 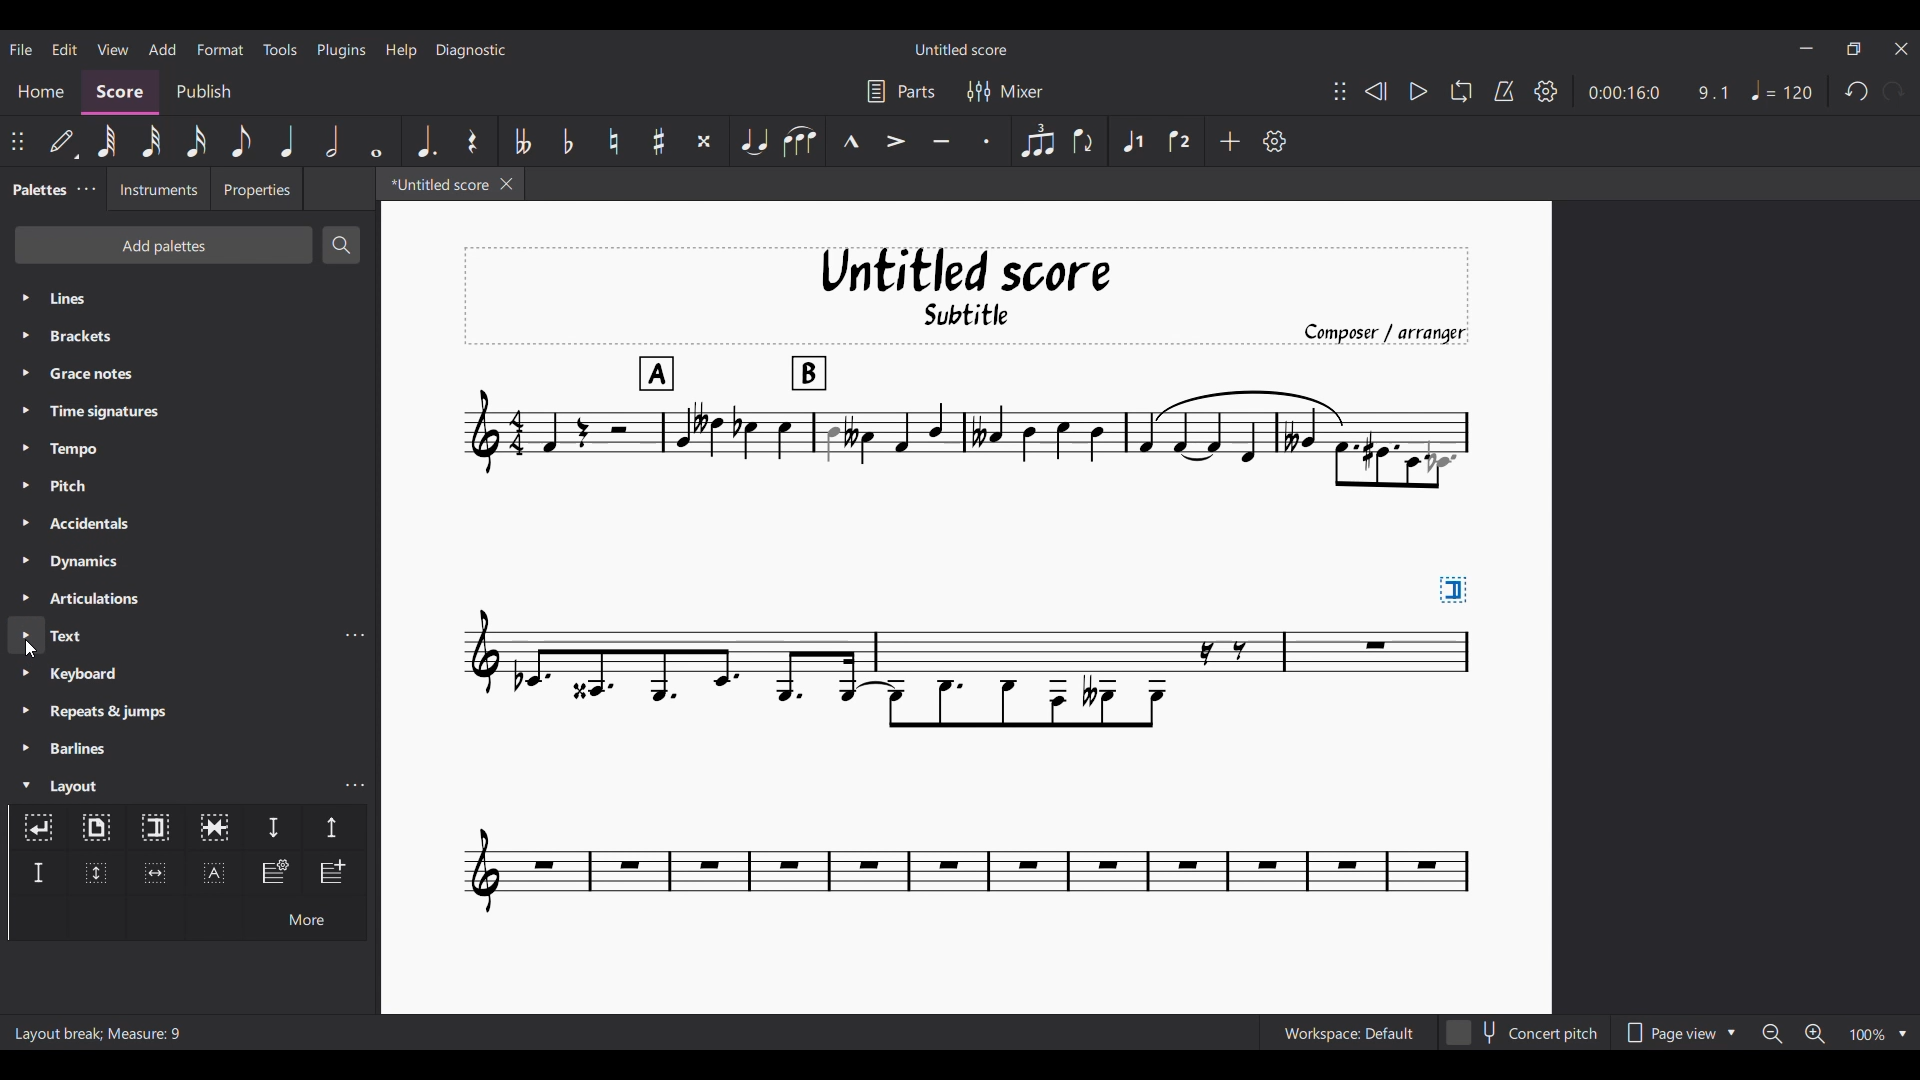 I want to click on Zoom options, so click(x=1879, y=1033).